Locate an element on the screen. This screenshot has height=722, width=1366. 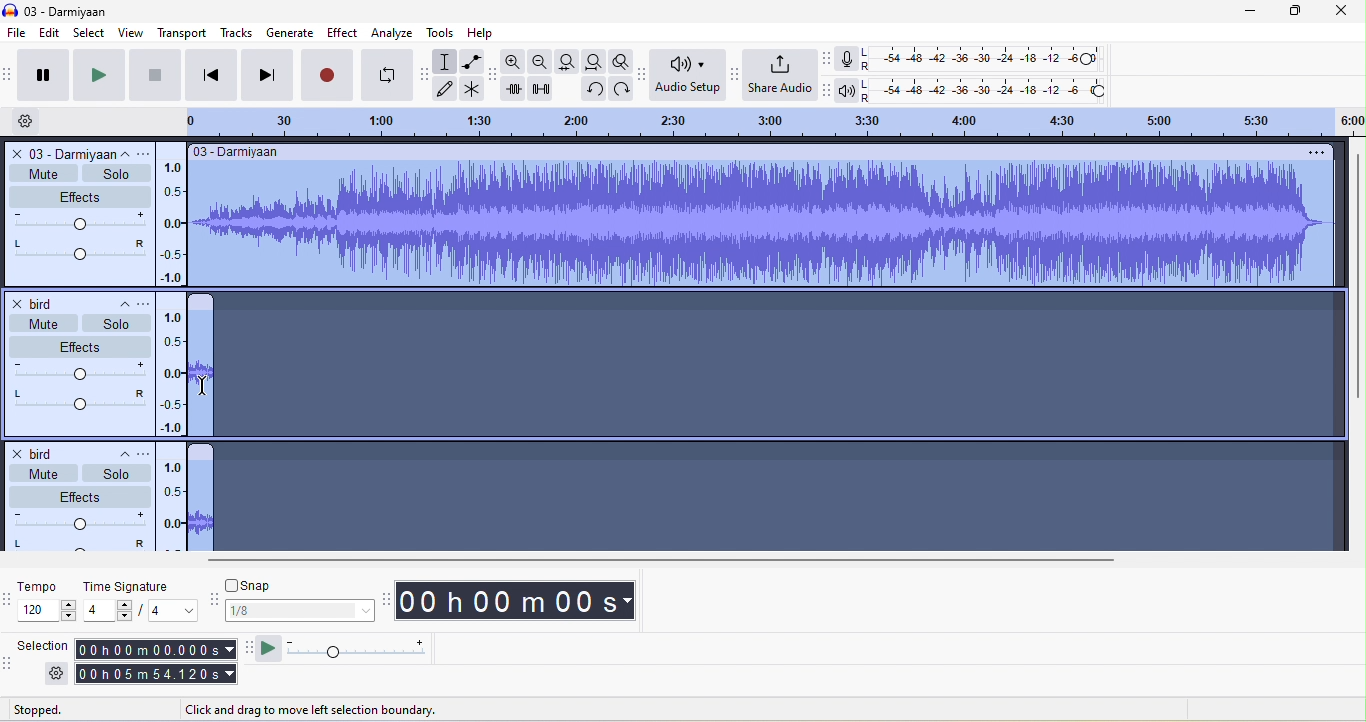
pan: center is located at coordinates (78, 251).